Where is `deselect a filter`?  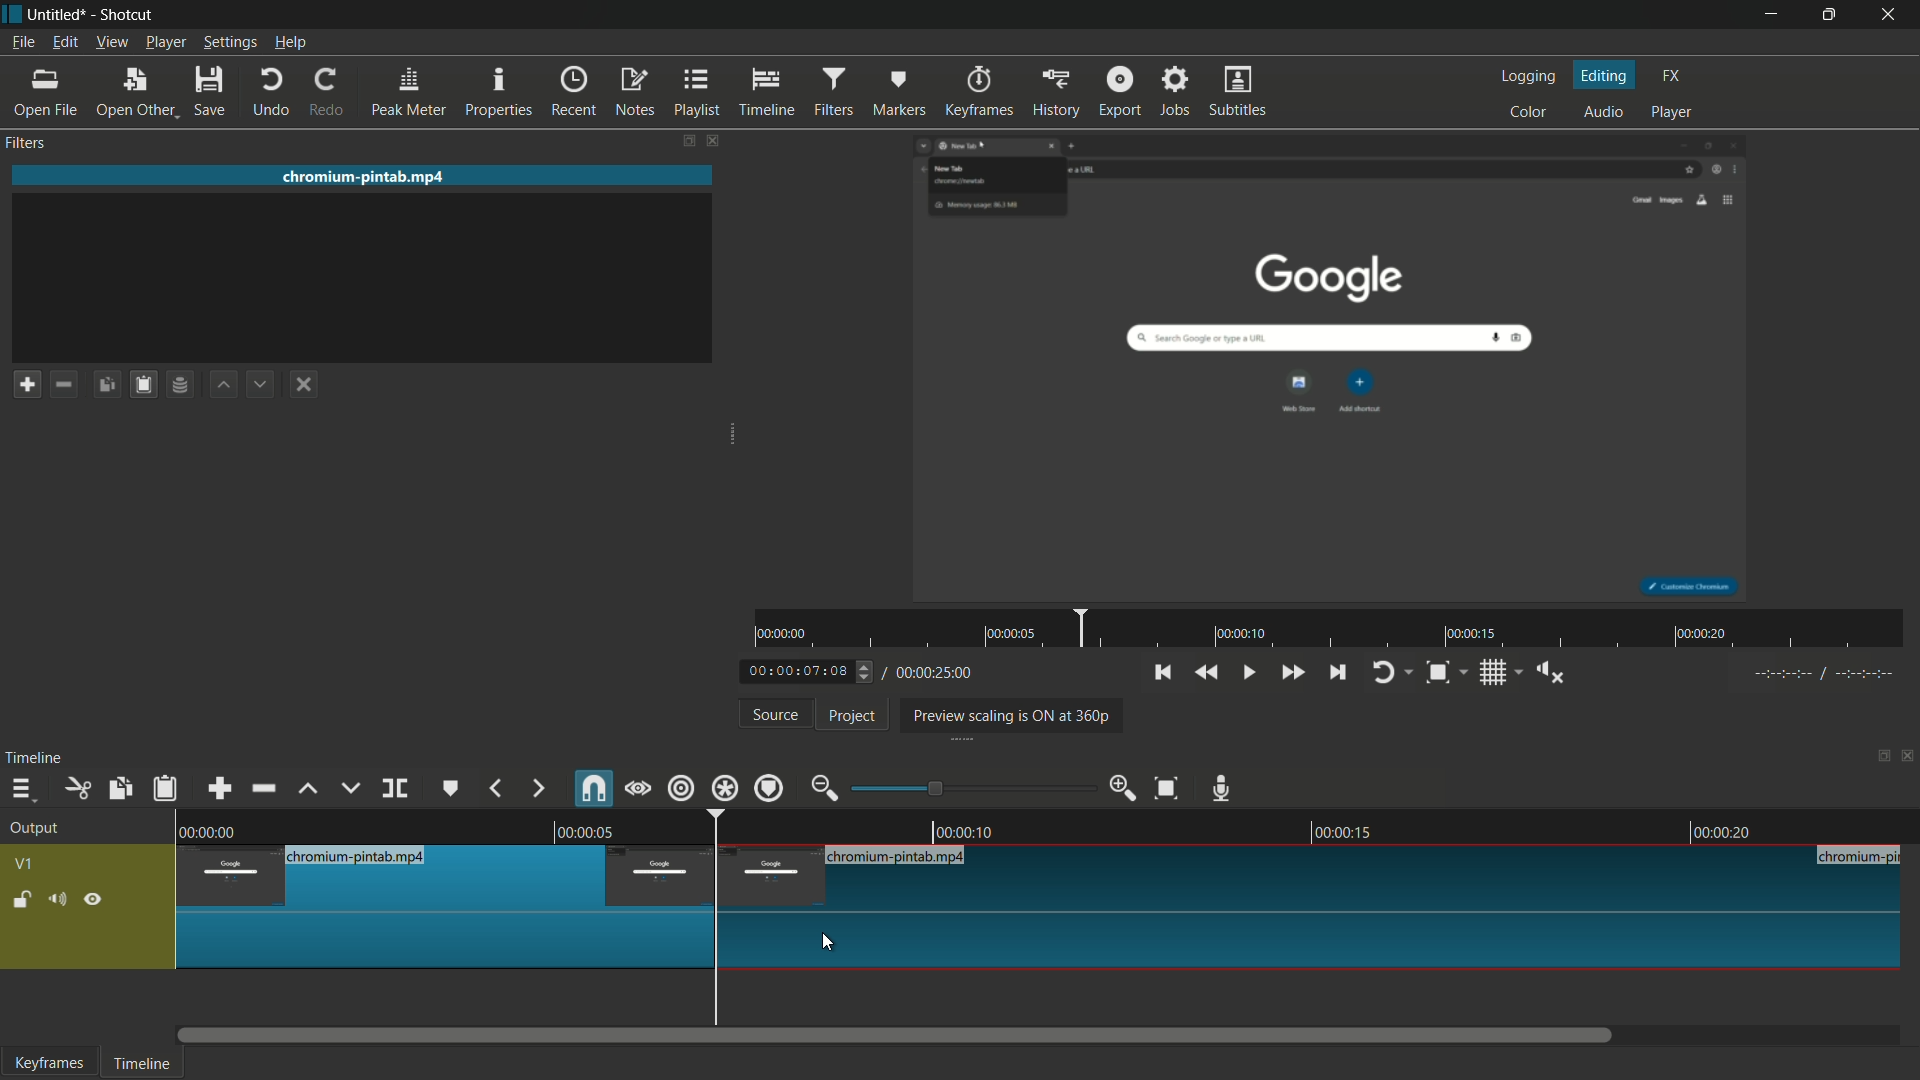 deselect a filter is located at coordinates (303, 384).